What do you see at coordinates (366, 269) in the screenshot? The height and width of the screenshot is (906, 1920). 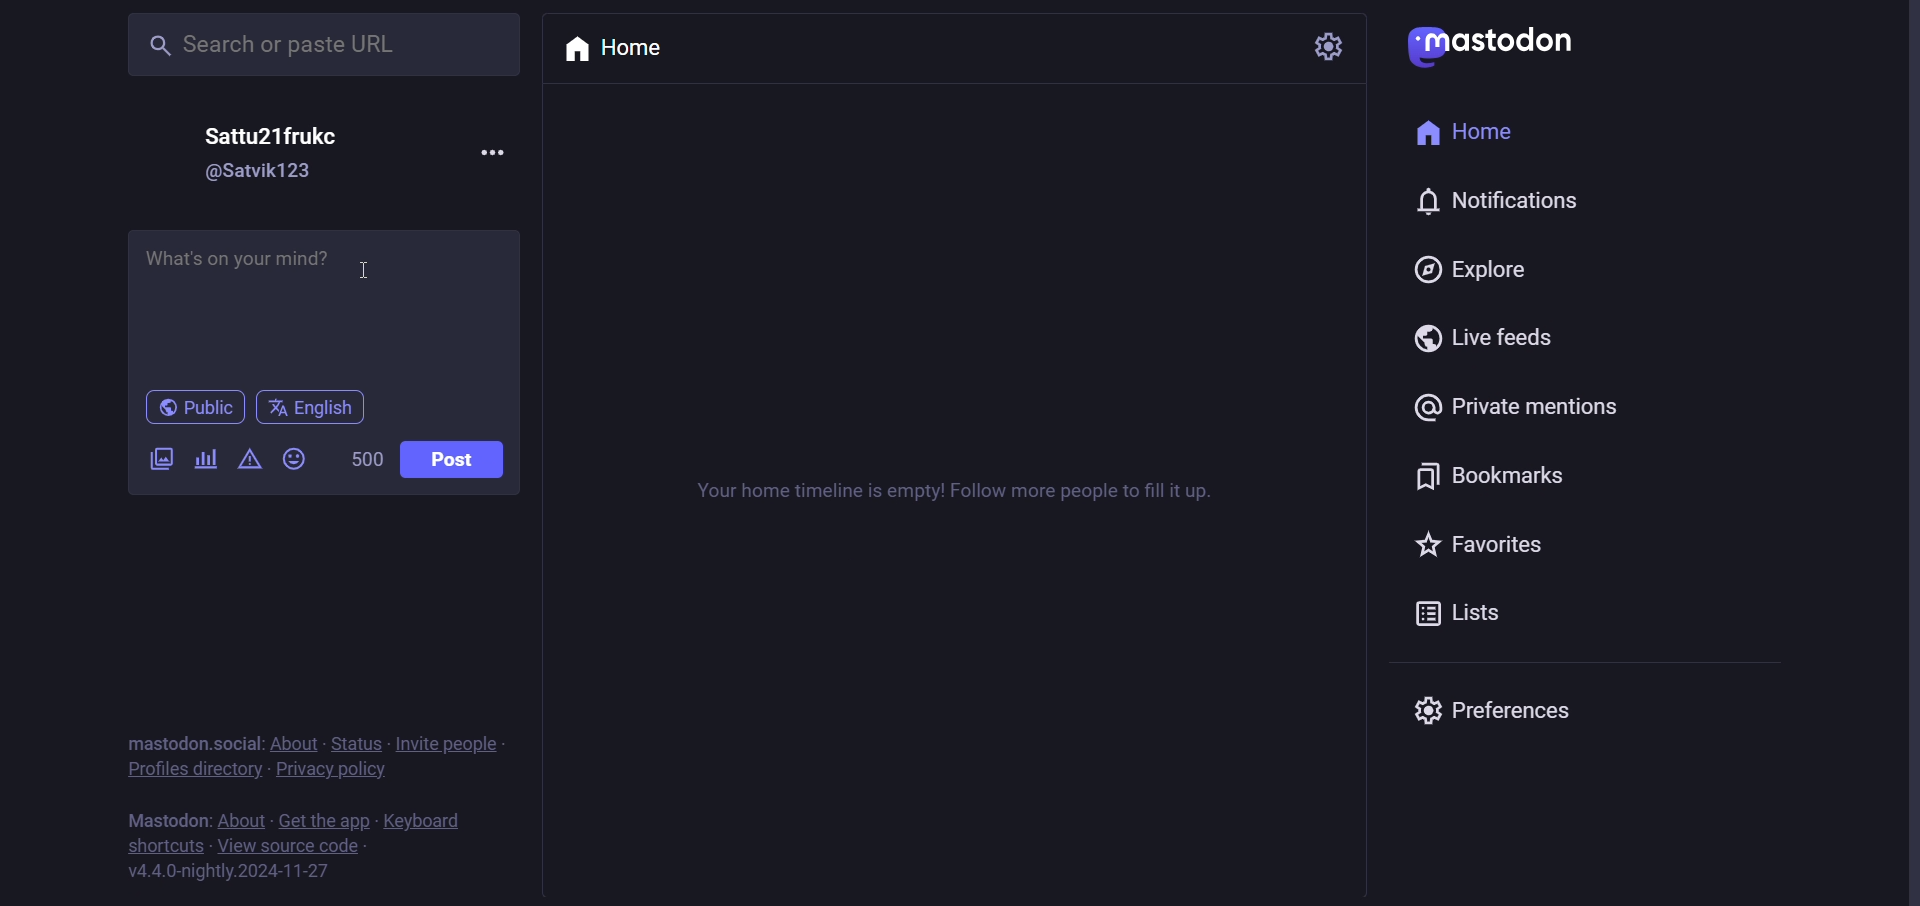 I see `cursor` at bounding box center [366, 269].